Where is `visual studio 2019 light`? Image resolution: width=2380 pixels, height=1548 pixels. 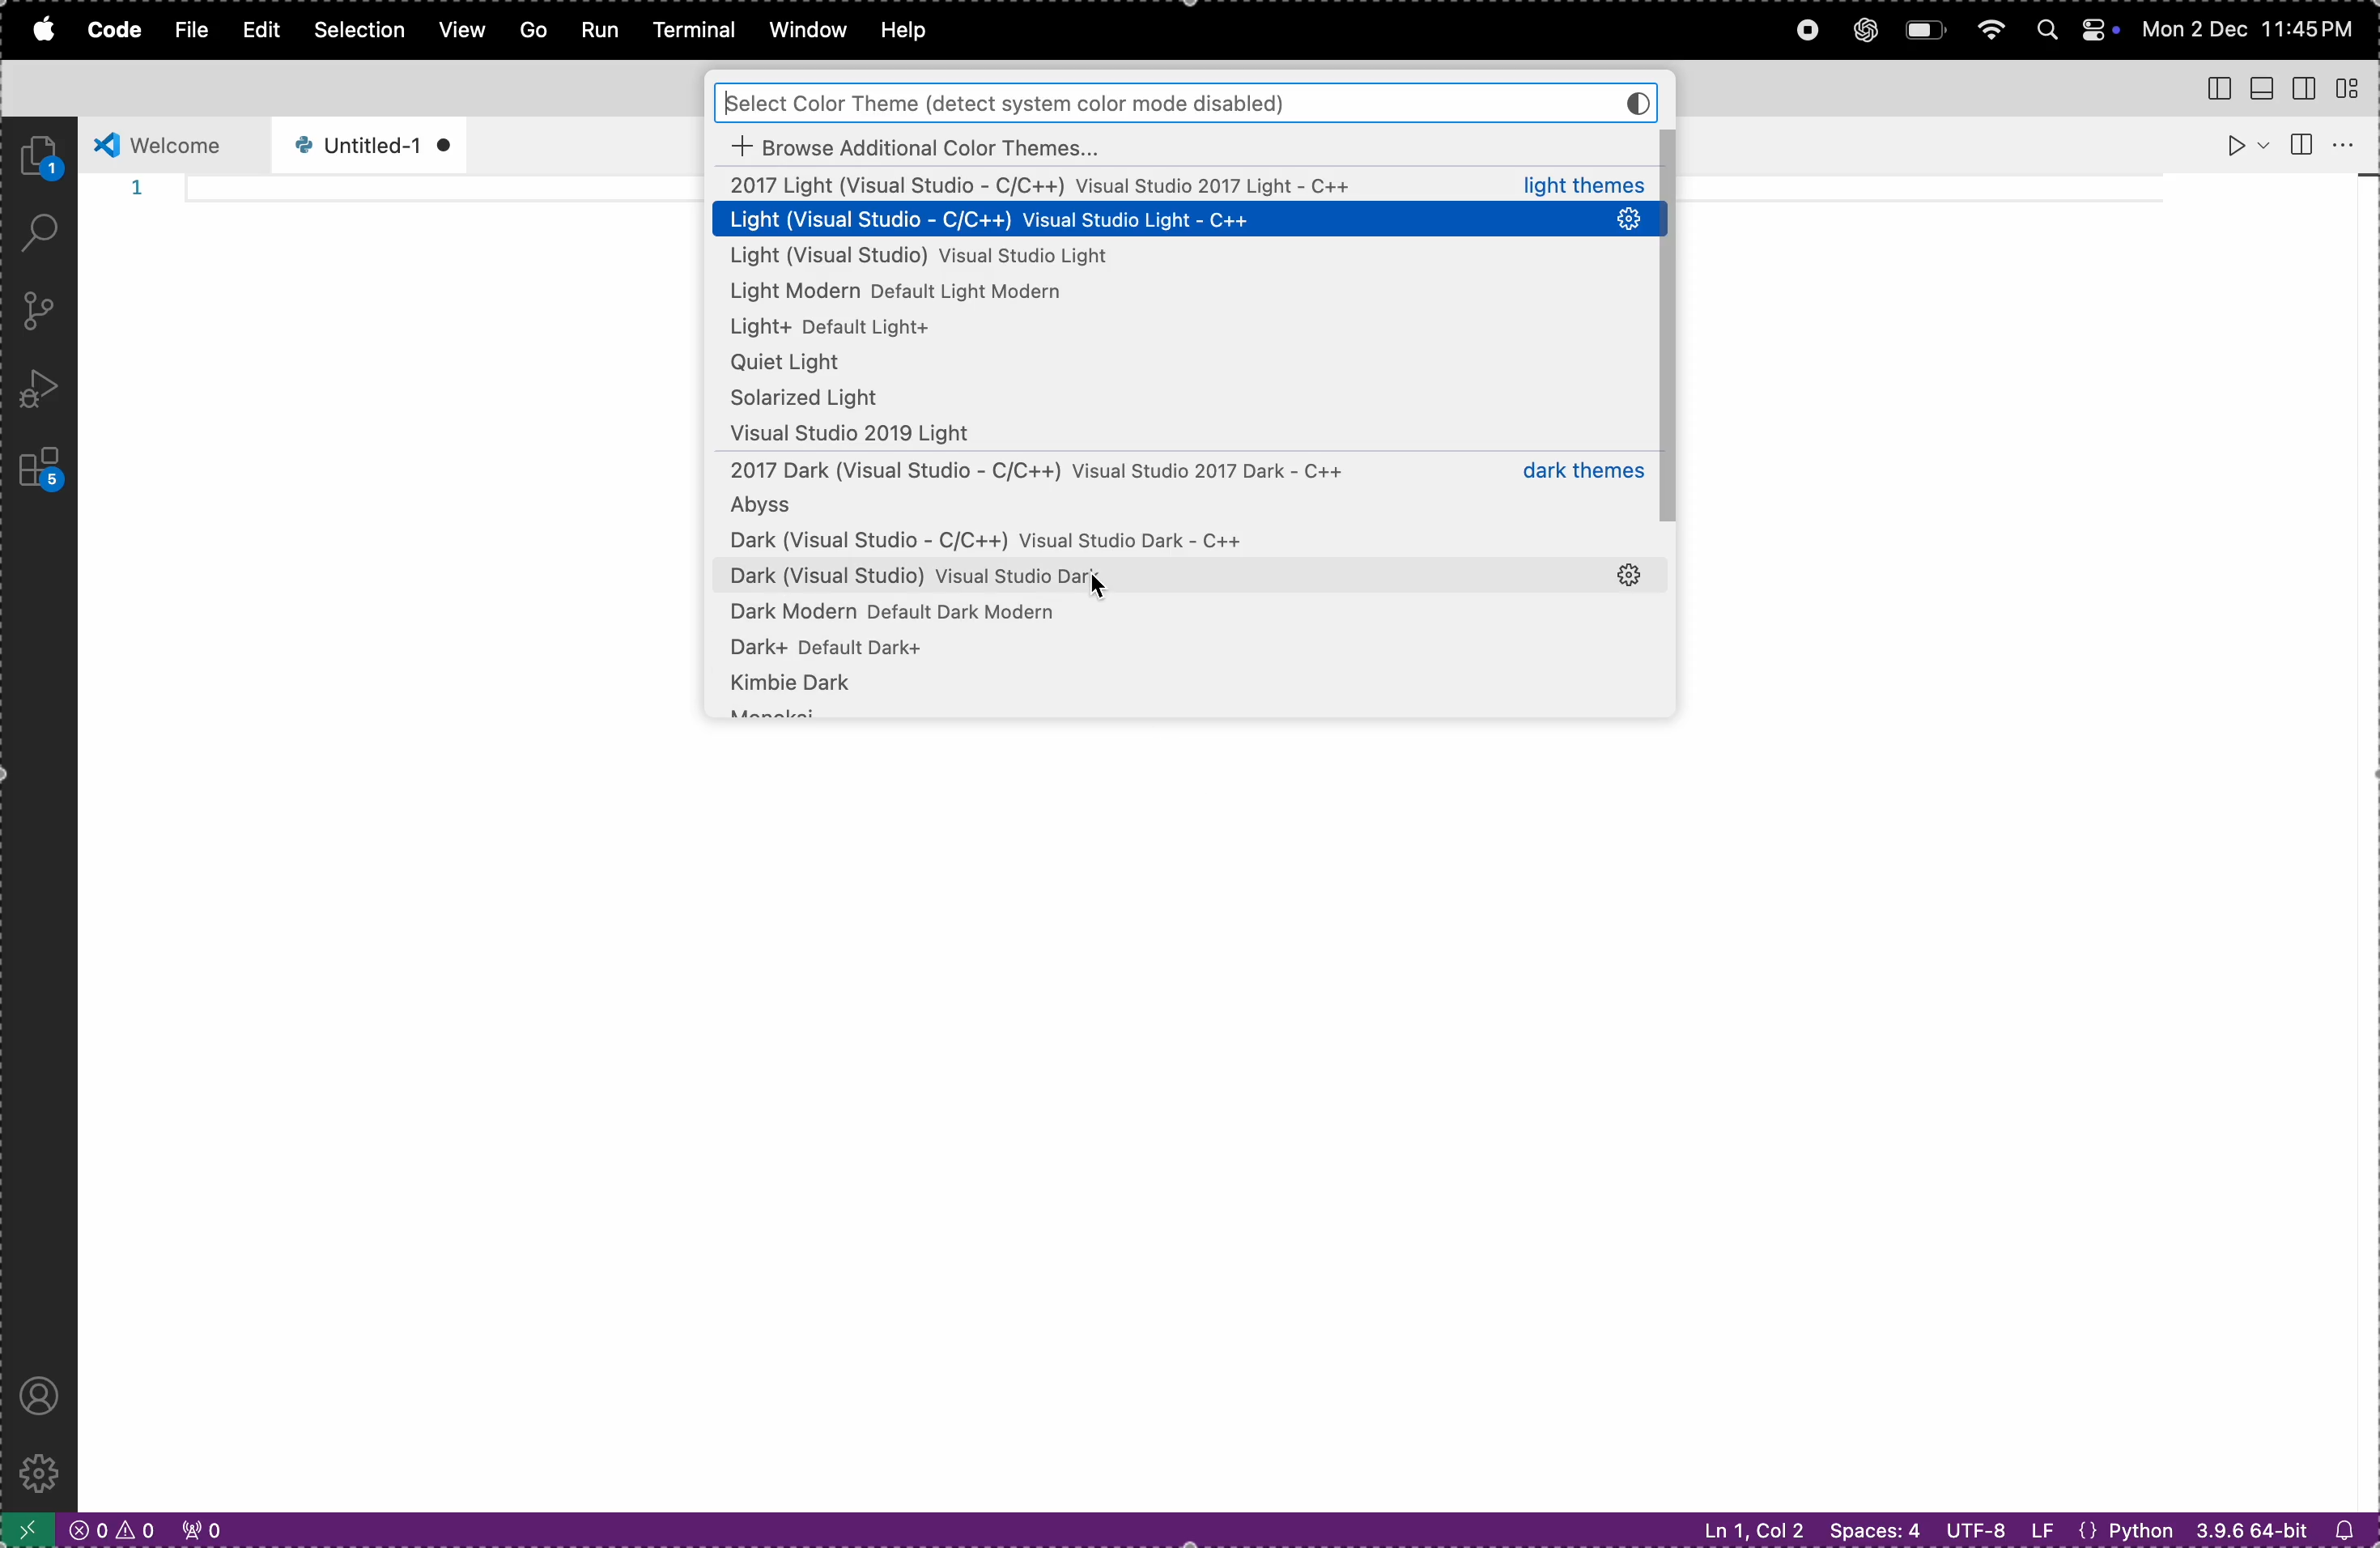
visual studio 2019 light is located at coordinates (1188, 435).